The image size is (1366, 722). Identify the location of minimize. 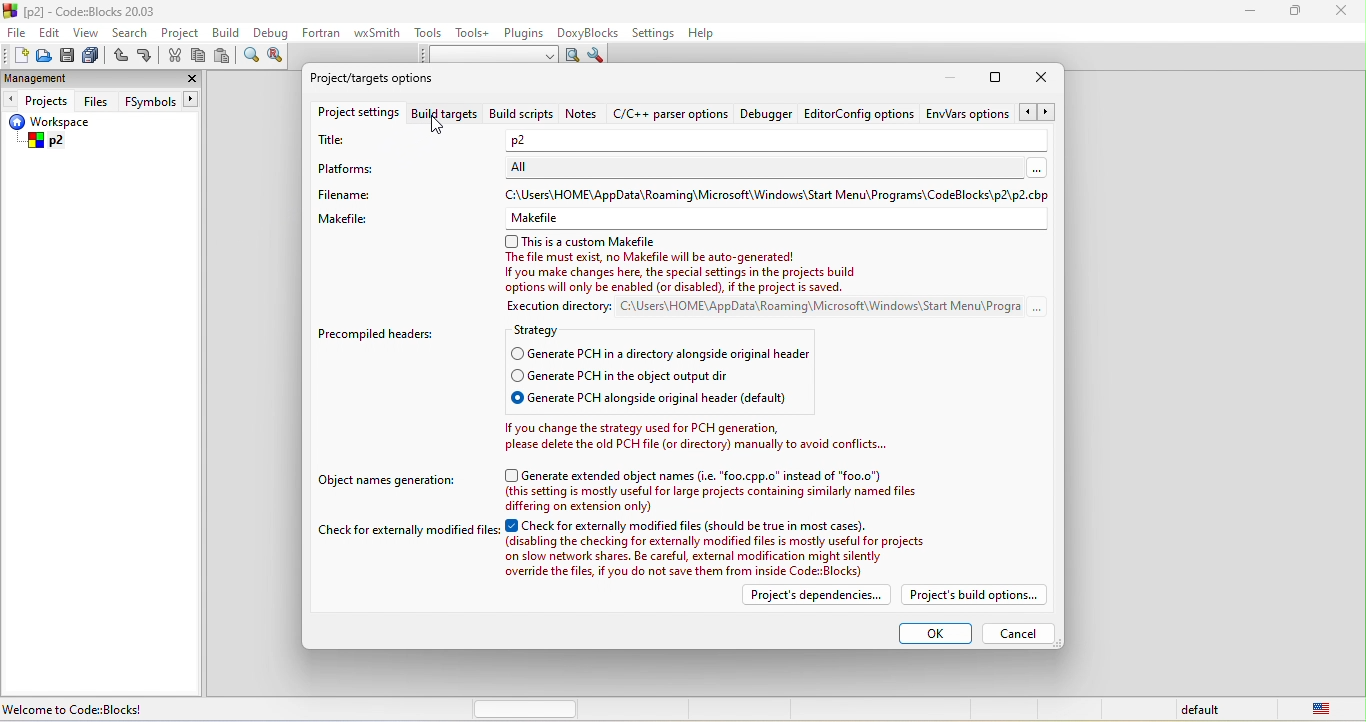
(1255, 15).